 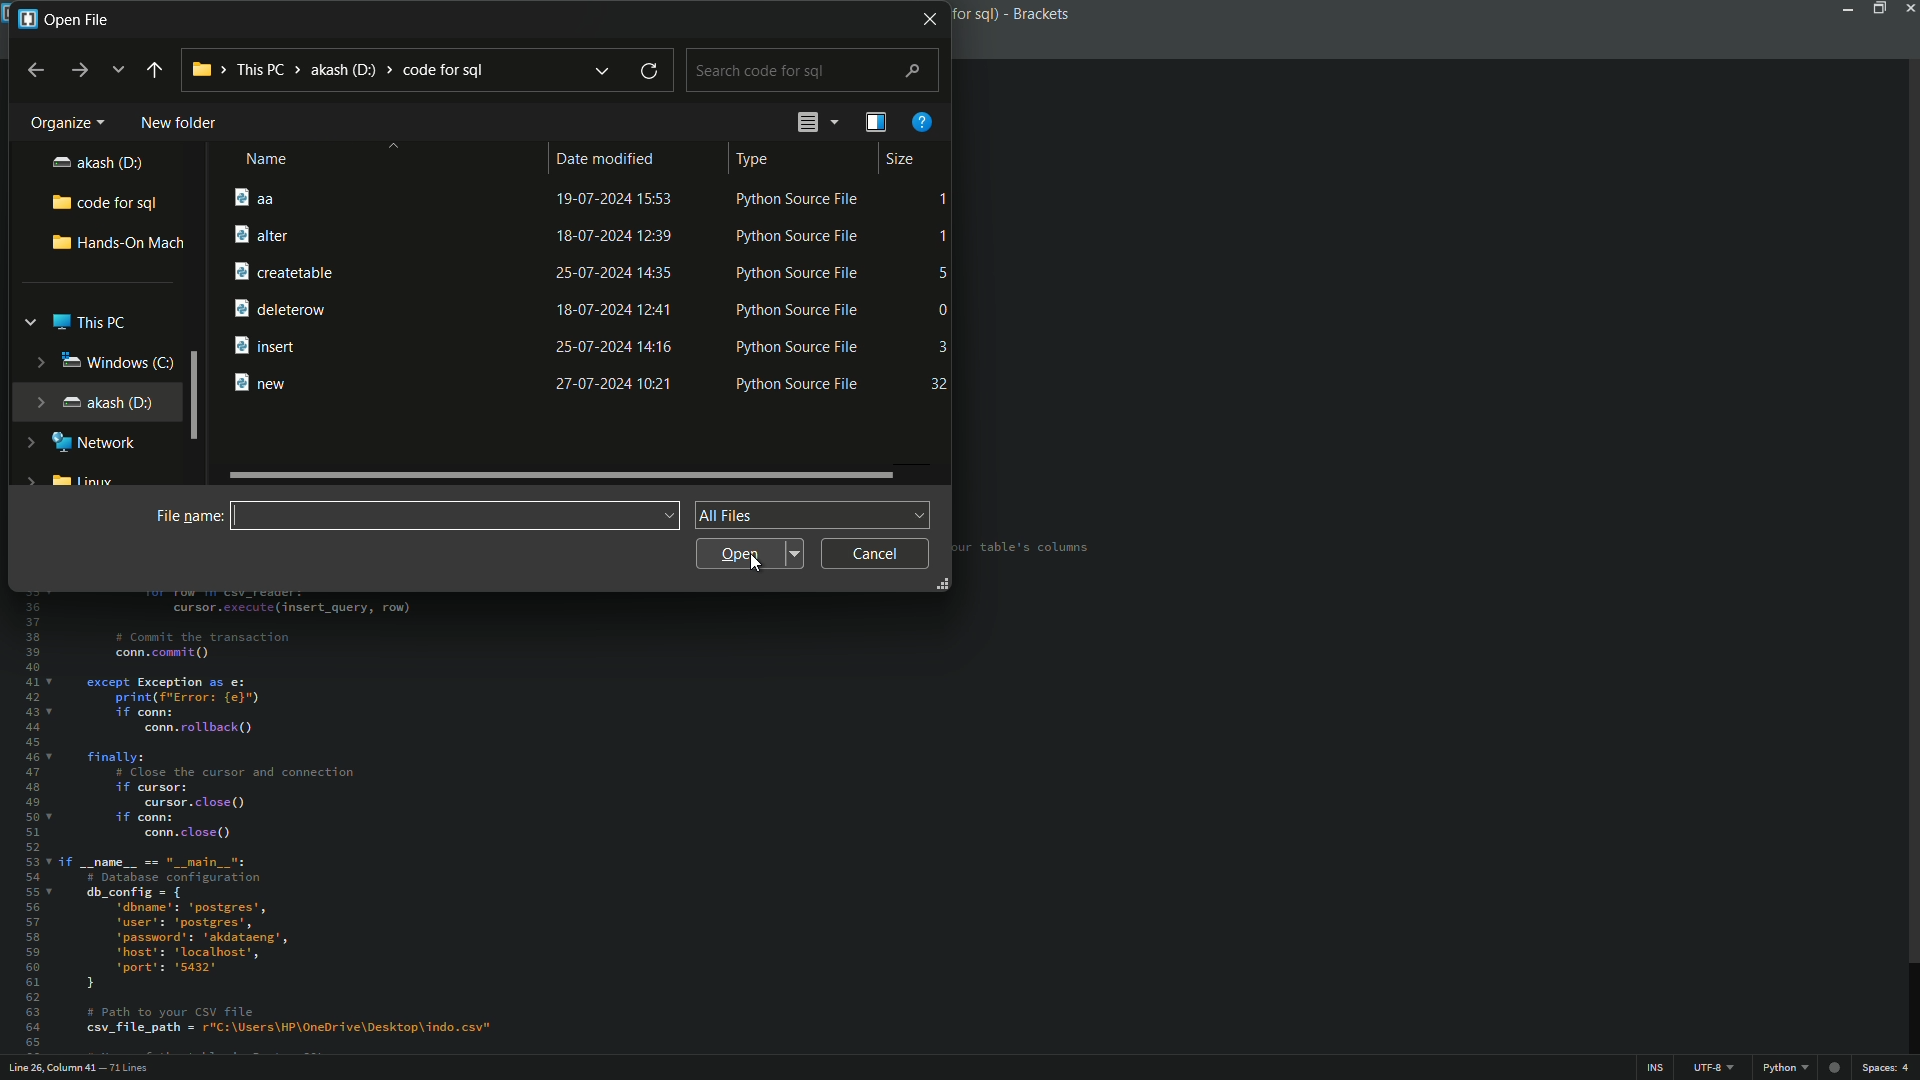 What do you see at coordinates (269, 344) in the screenshot?
I see `insert` at bounding box center [269, 344].